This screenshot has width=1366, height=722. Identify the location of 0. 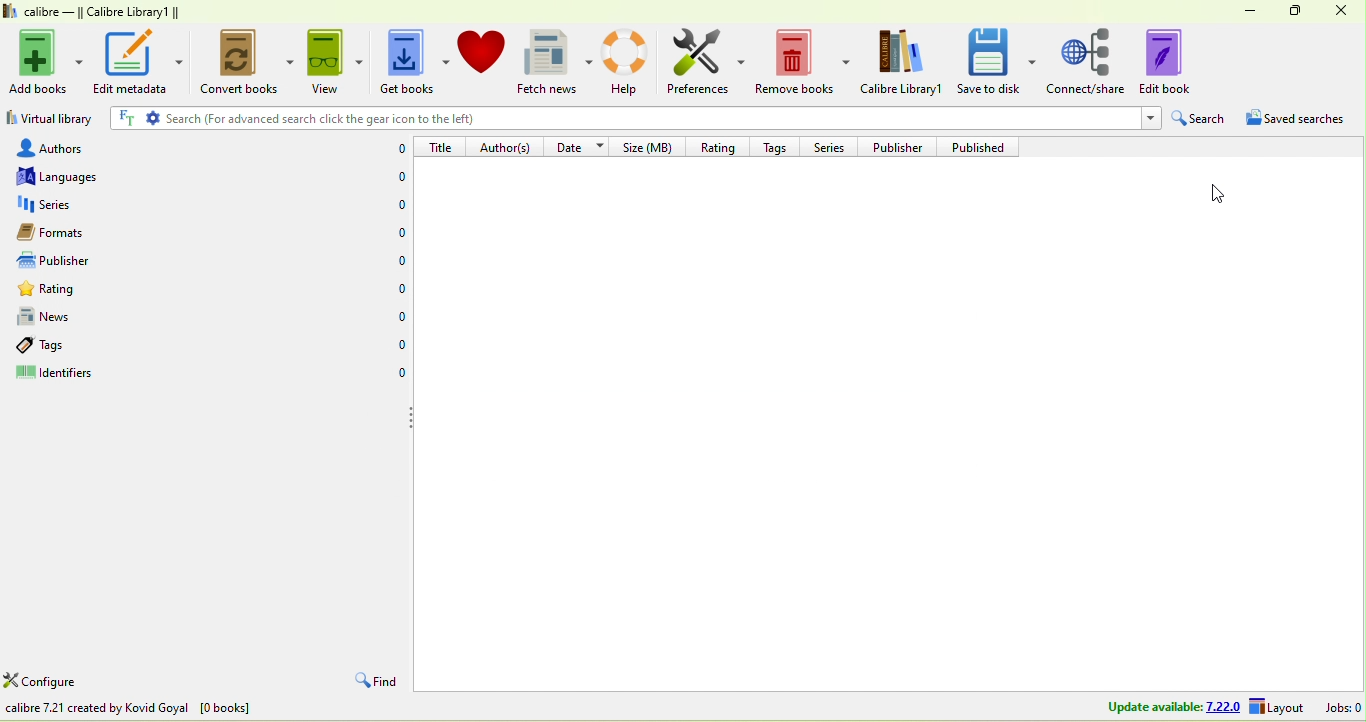
(398, 235).